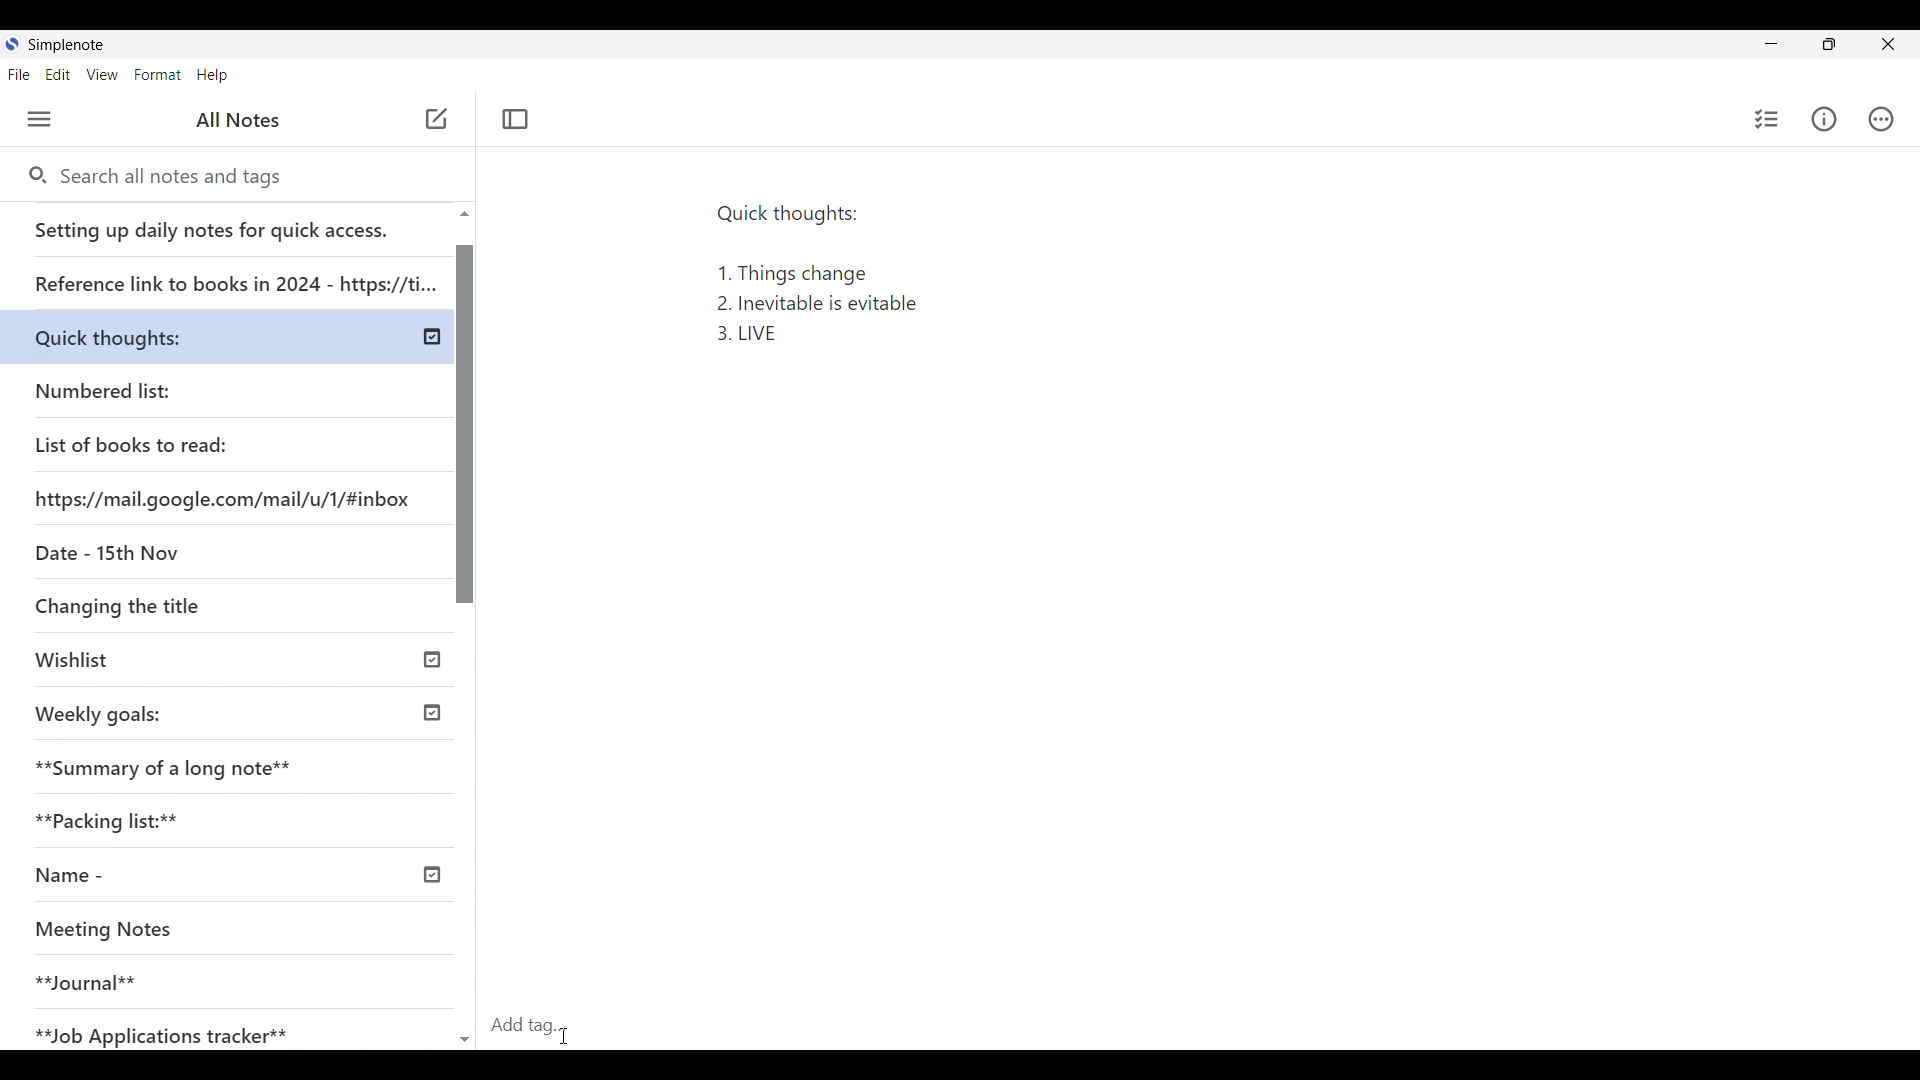 This screenshot has height=1080, width=1920. What do you see at coordinates (433, 337) in the screenshot?
I see `published` at bounding box center [433, 337].